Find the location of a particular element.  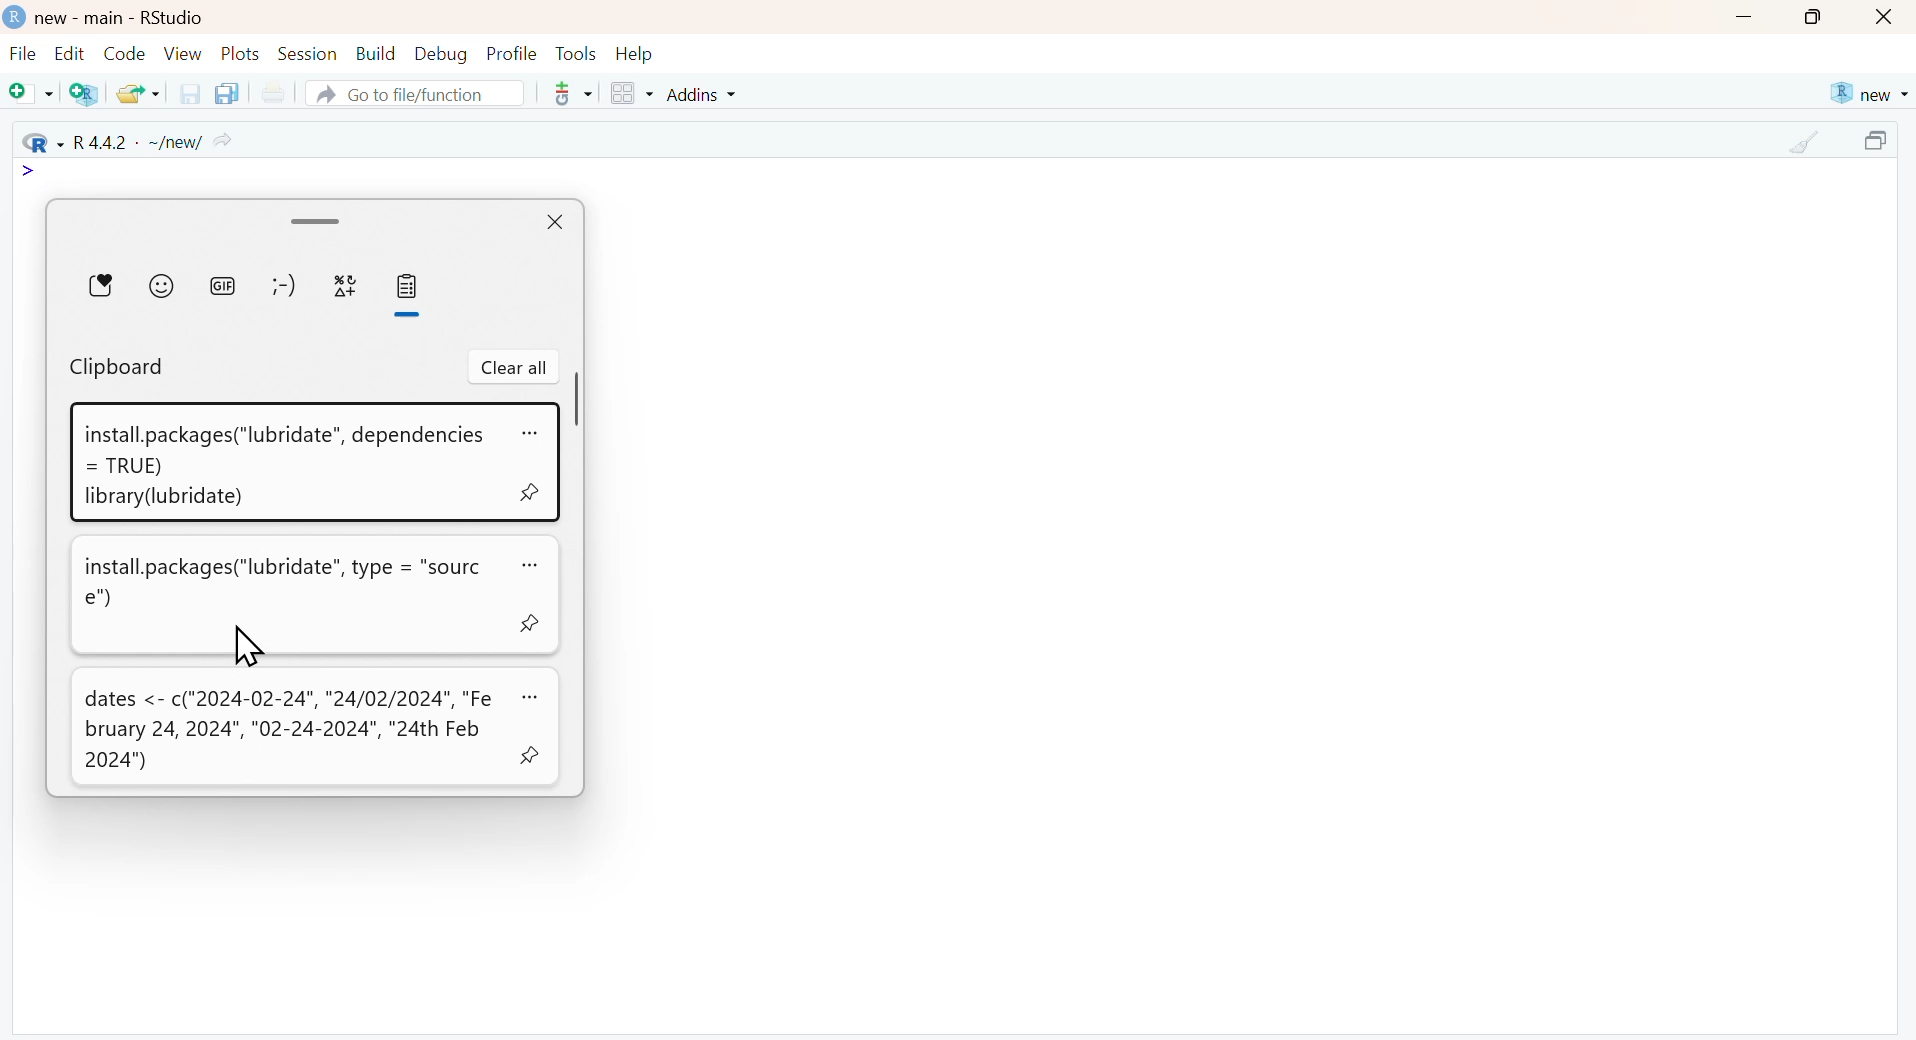

New file is located at coordinates (32, 95).